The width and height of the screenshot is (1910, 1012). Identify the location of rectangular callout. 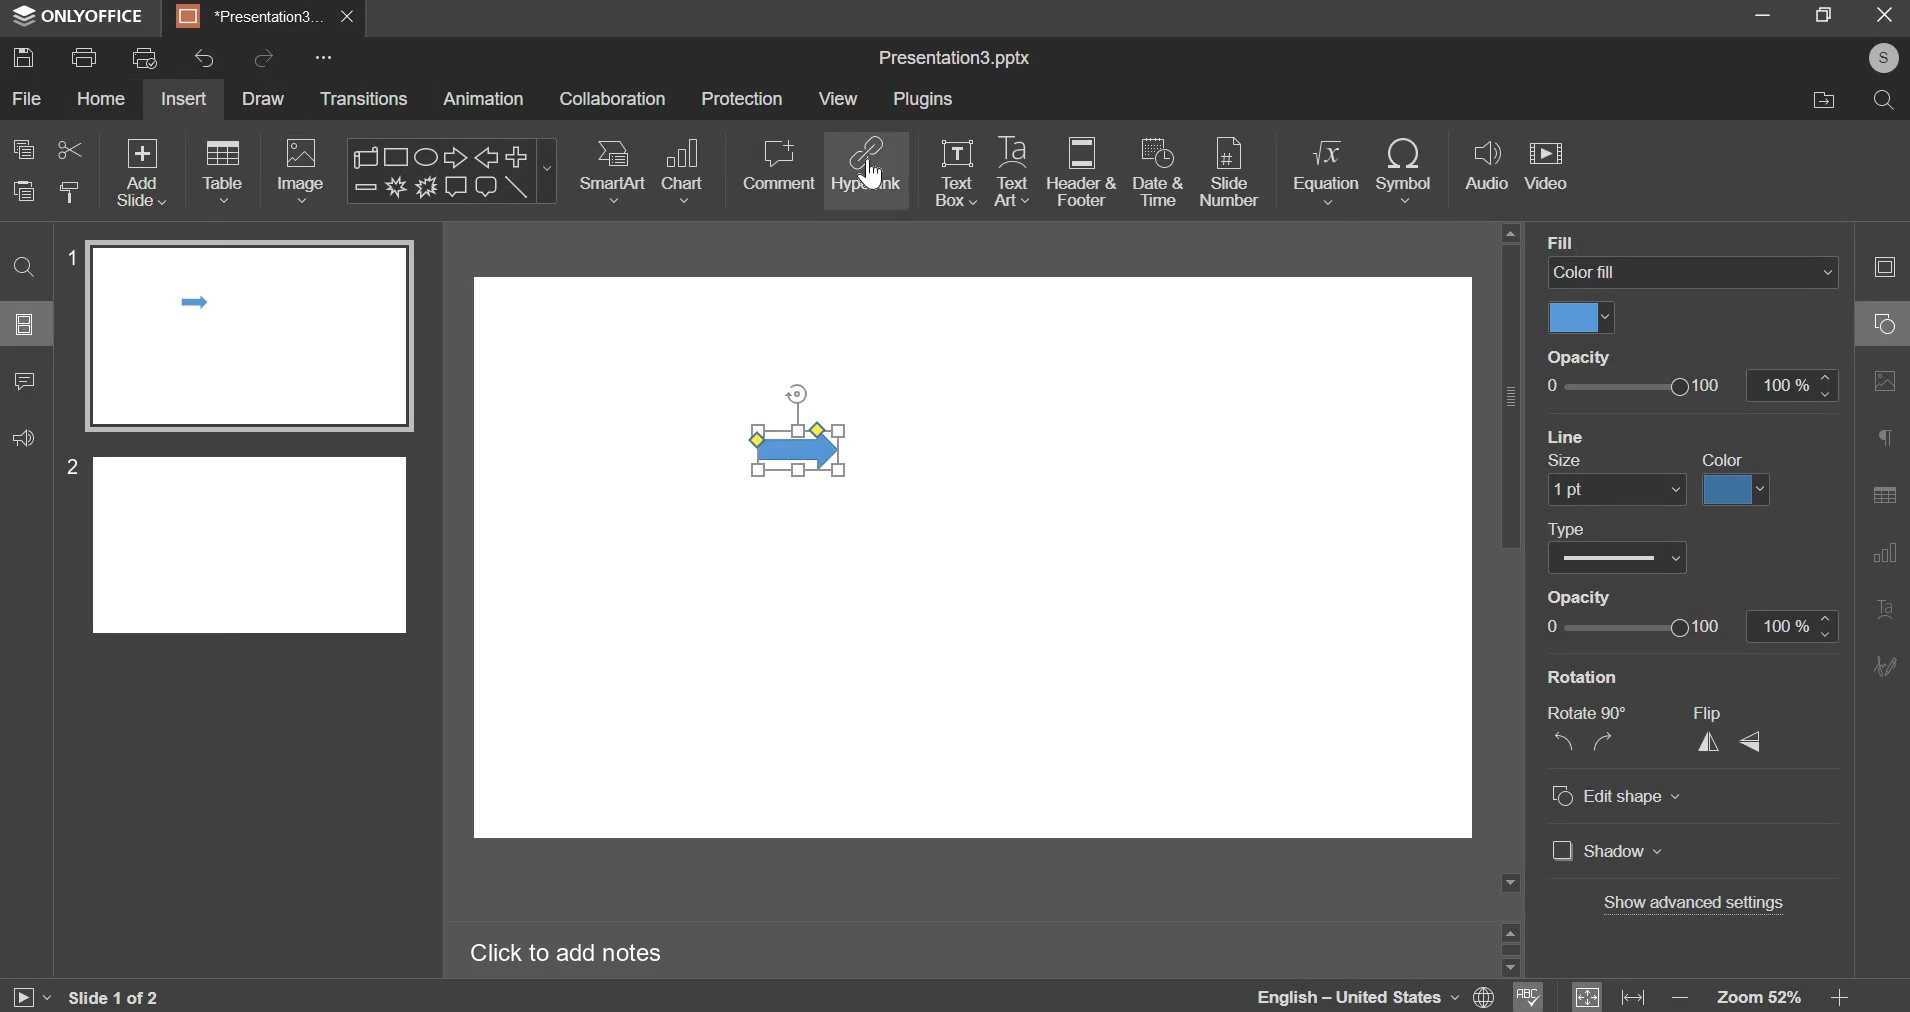
(455, 187).